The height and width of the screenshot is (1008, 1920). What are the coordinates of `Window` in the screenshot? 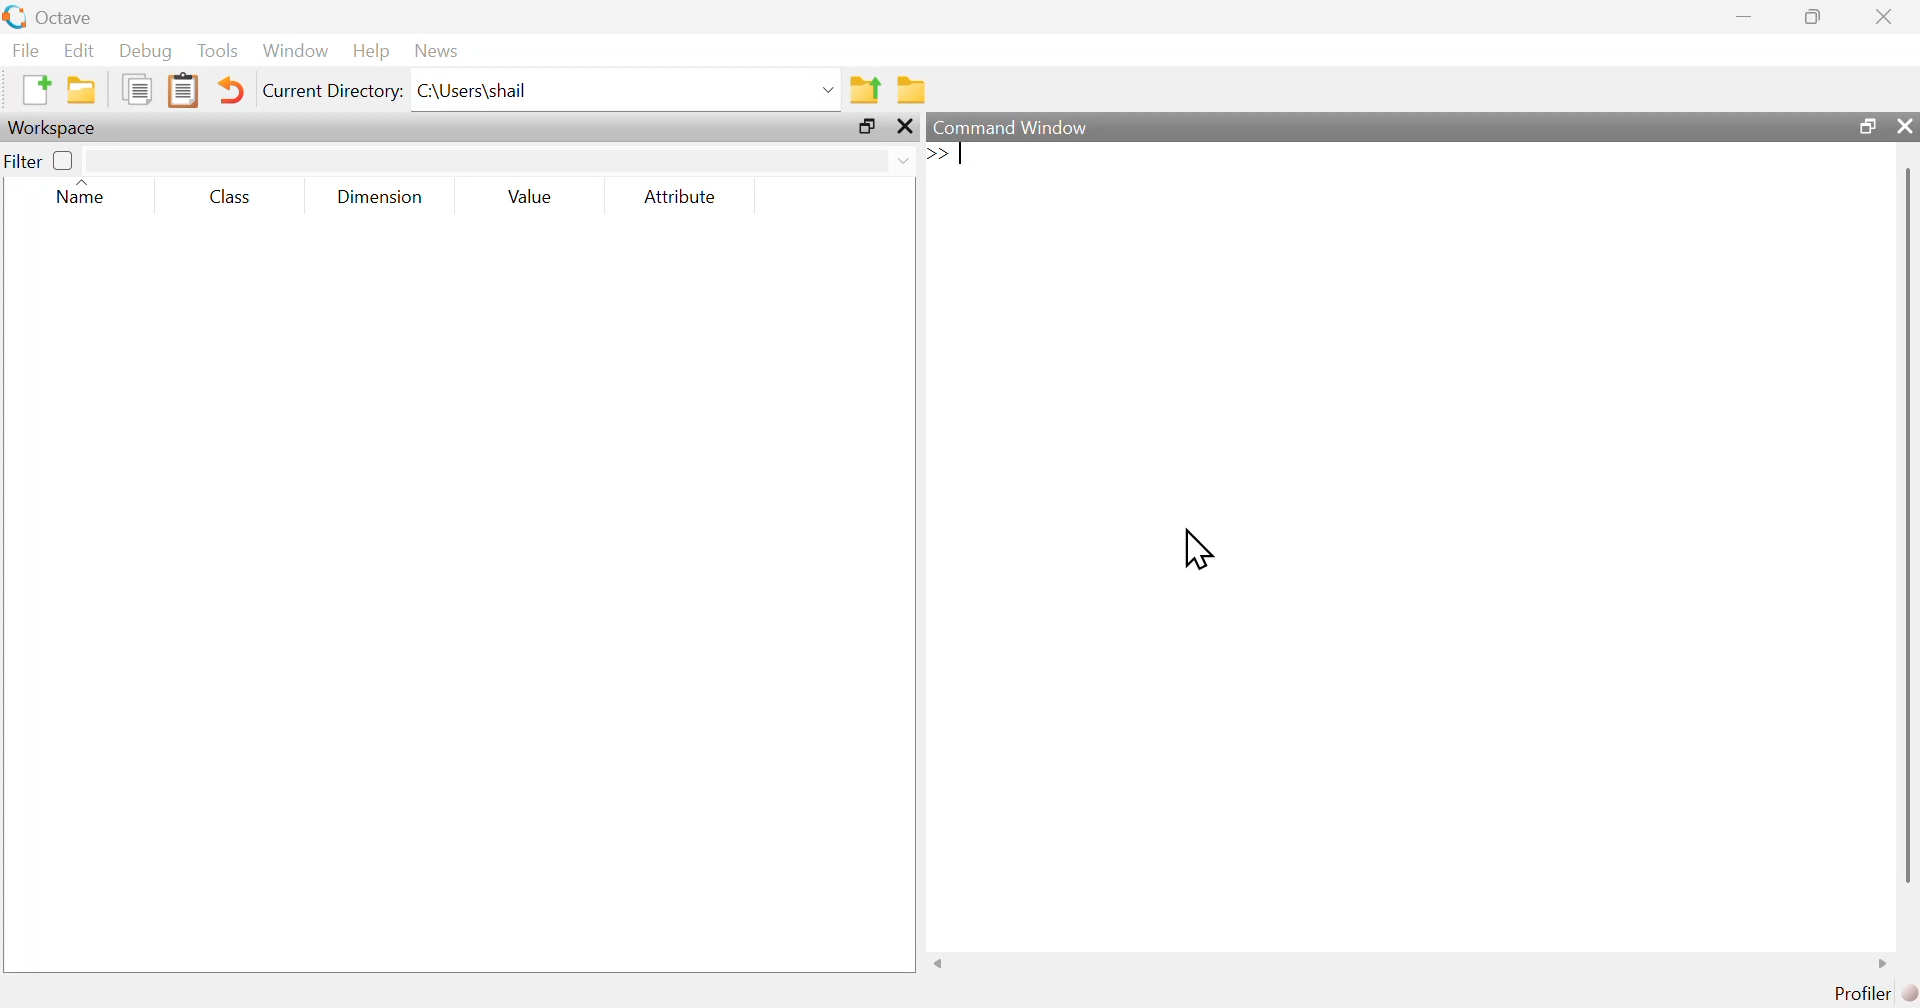 It's located at (296, 50).